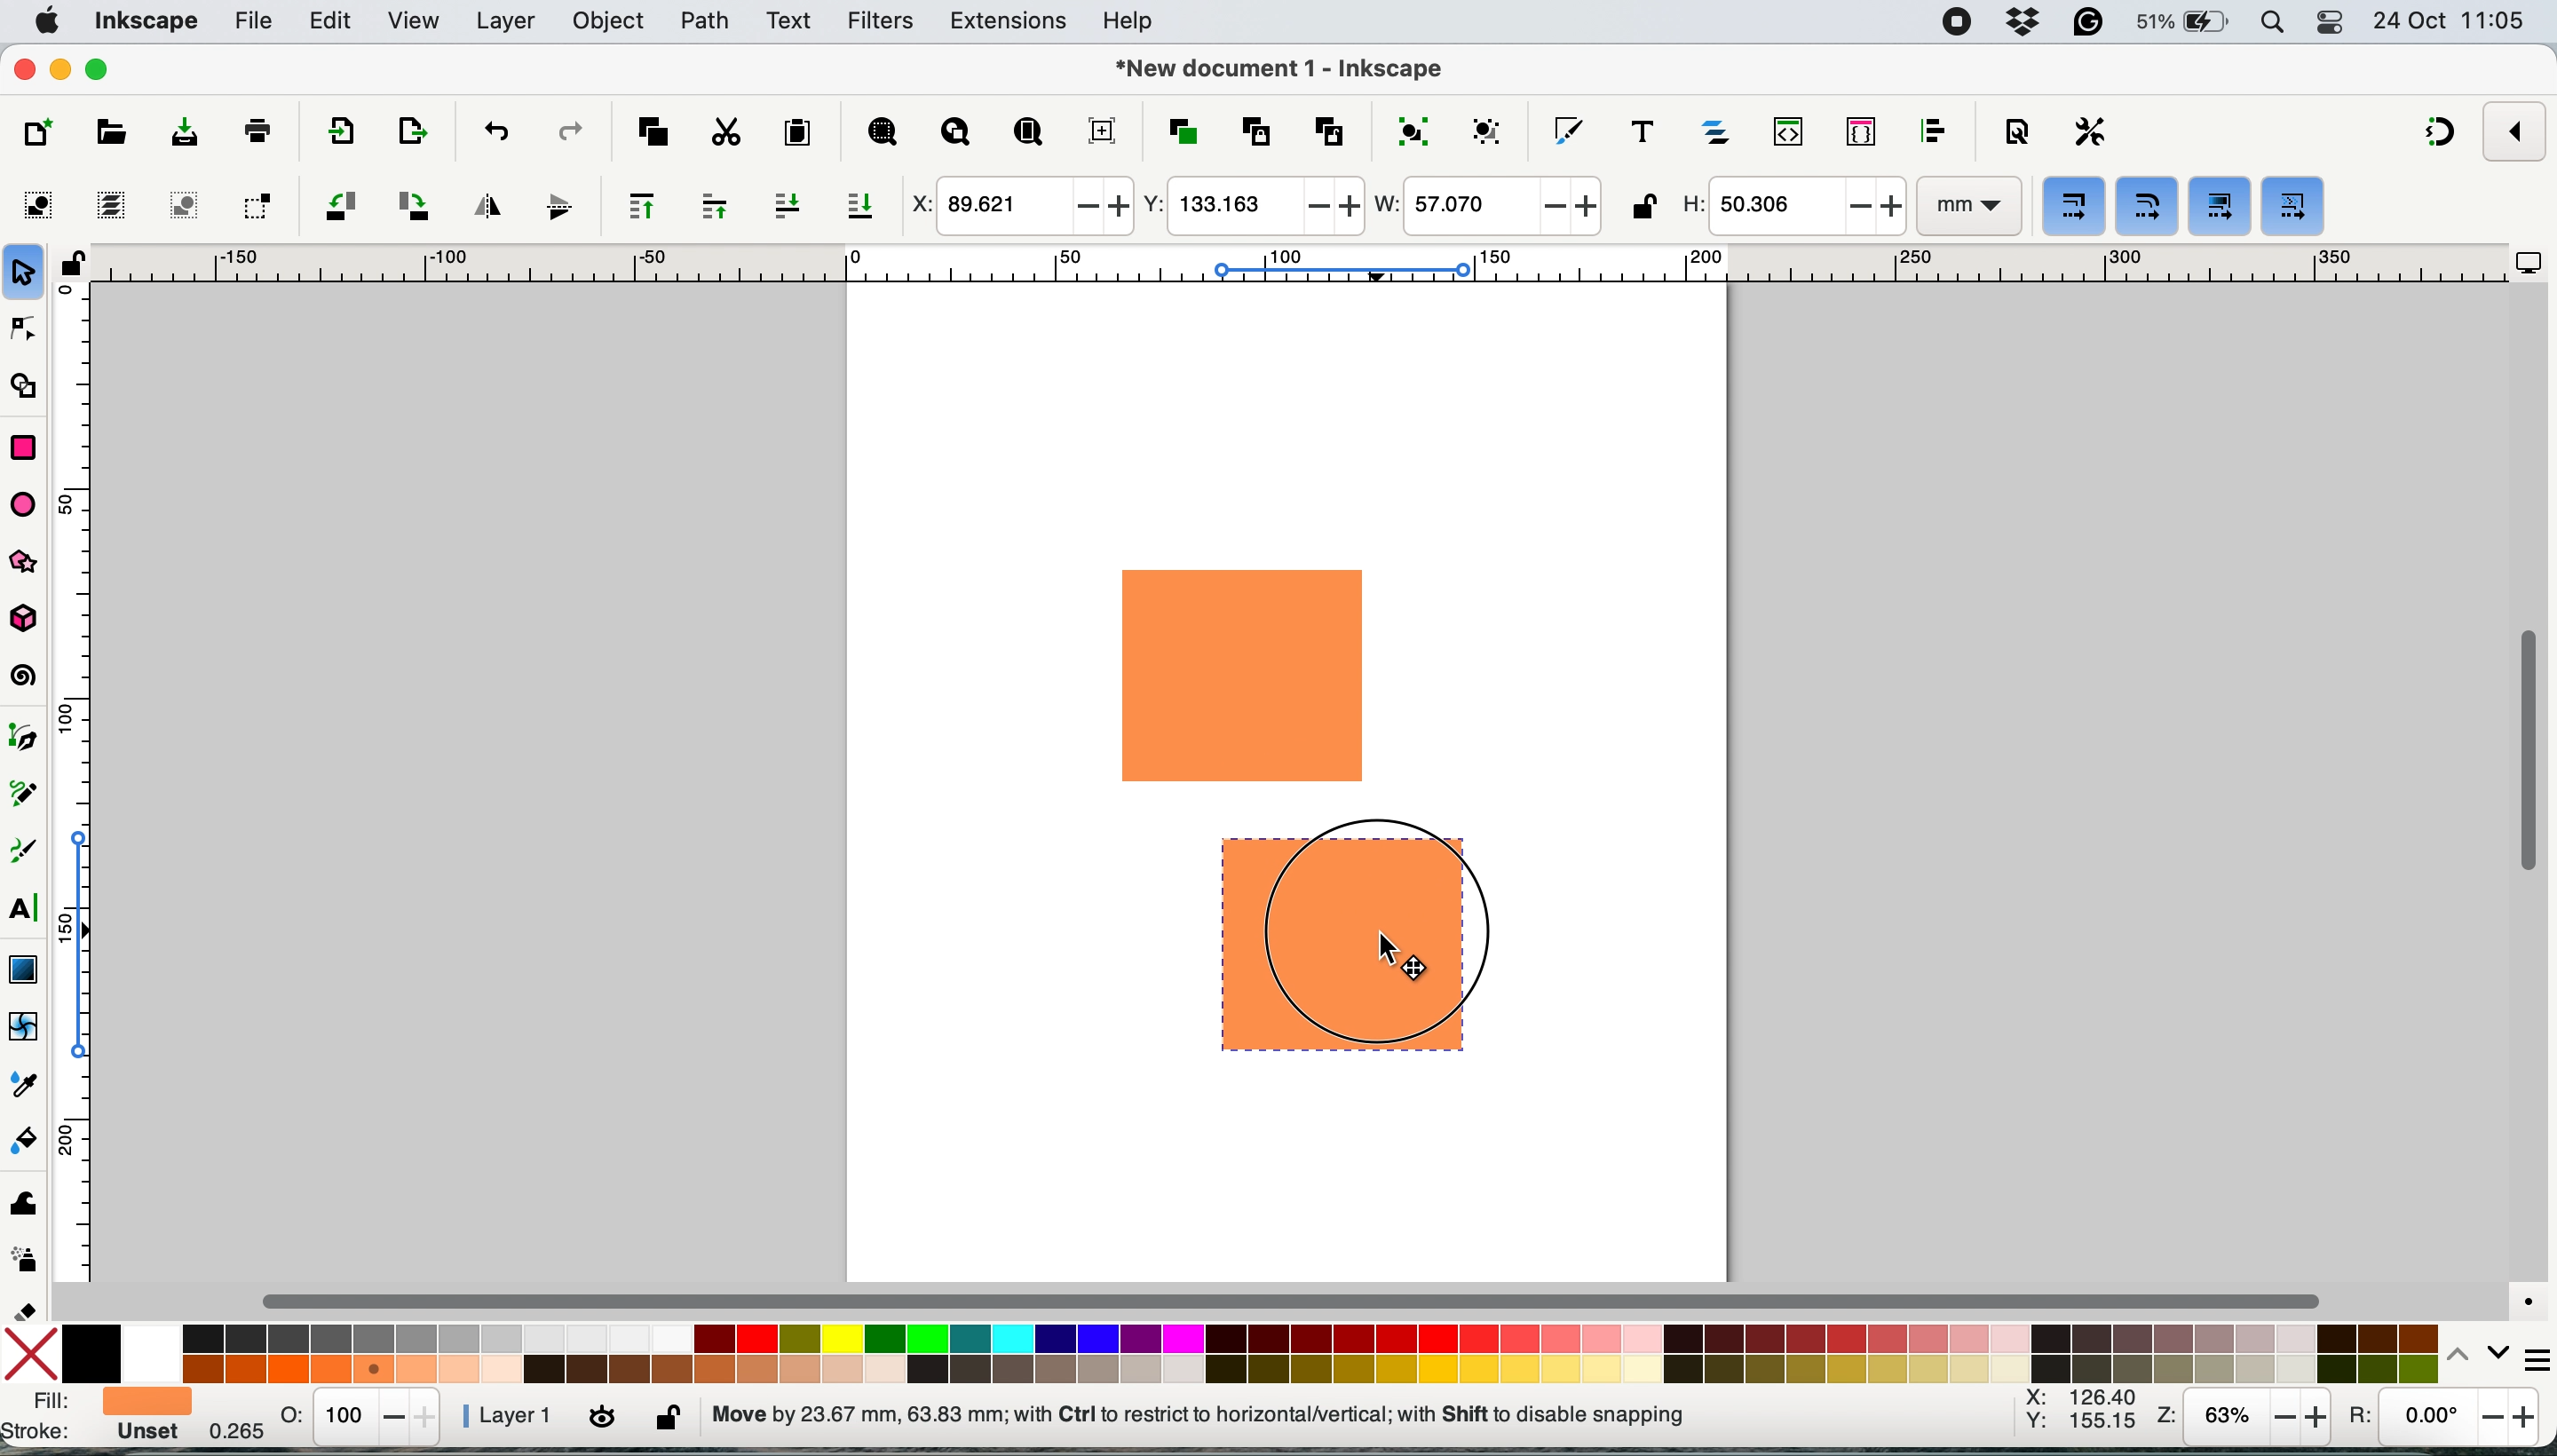 The width and height of the screenshot is (2557, 1456). Describe the element at coordinates (1250, 205) in the screenshot. I see `y coordinate` at that location.